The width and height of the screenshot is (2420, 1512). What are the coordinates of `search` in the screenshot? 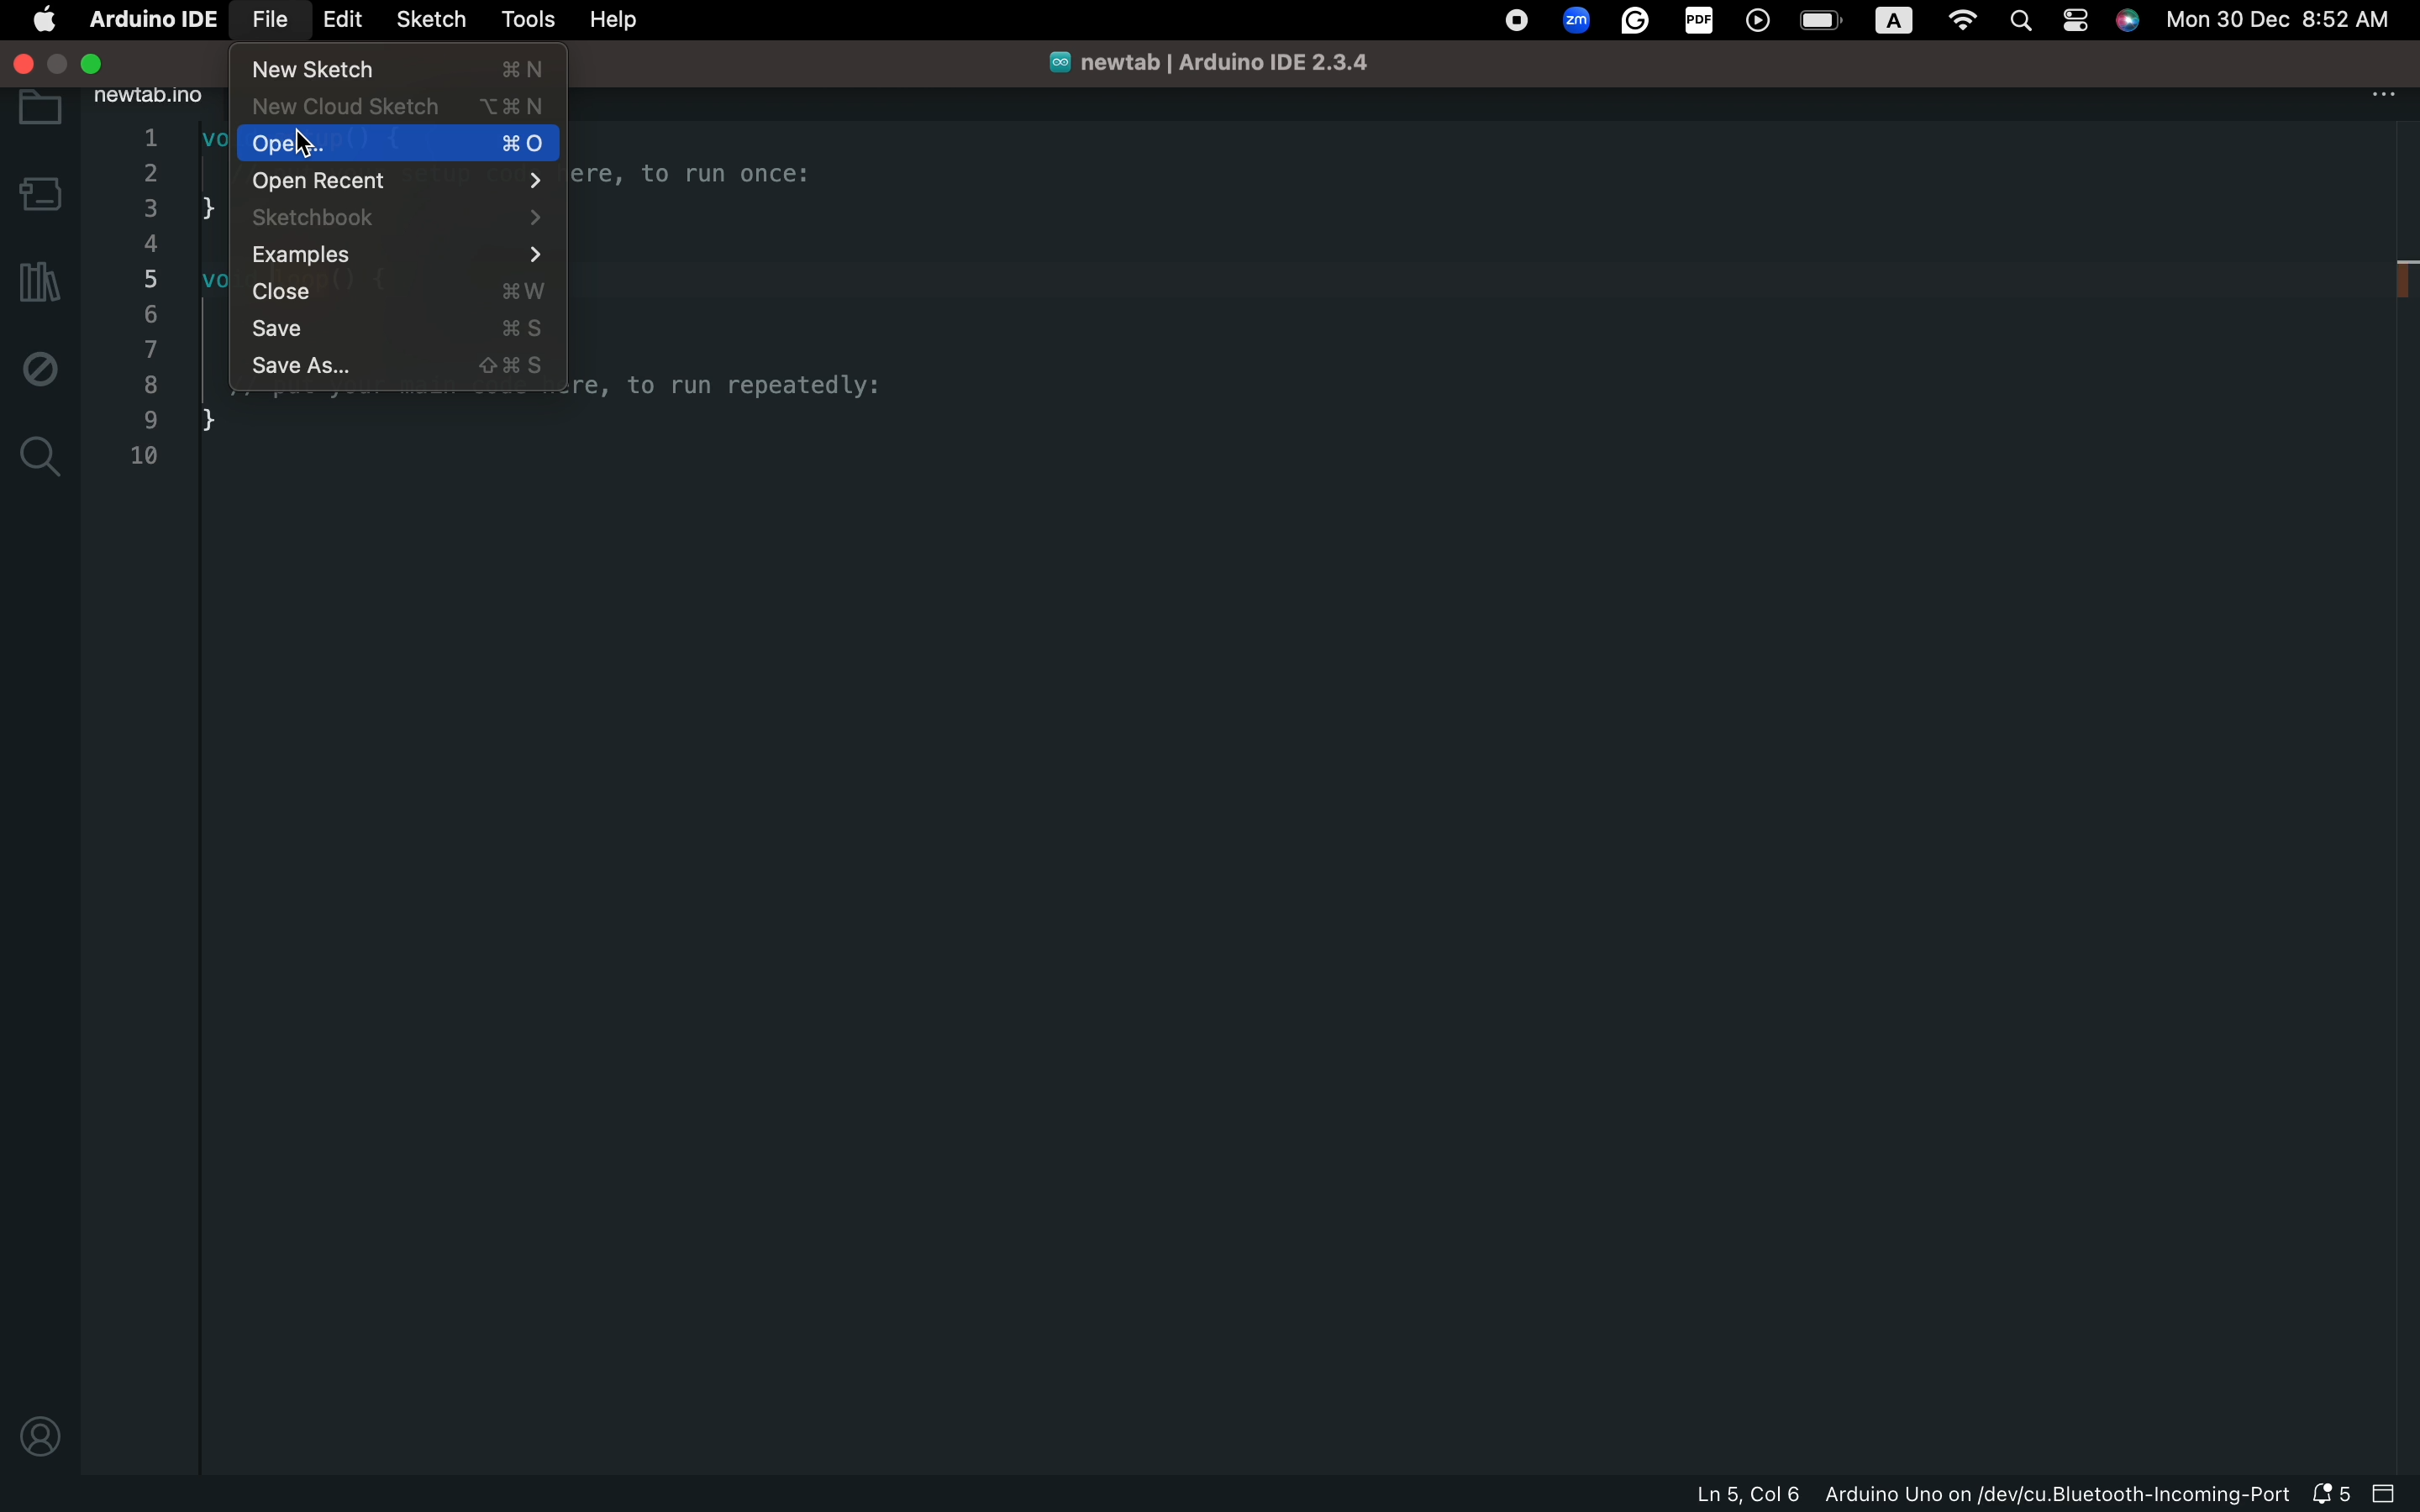 It's located at (37, 451).